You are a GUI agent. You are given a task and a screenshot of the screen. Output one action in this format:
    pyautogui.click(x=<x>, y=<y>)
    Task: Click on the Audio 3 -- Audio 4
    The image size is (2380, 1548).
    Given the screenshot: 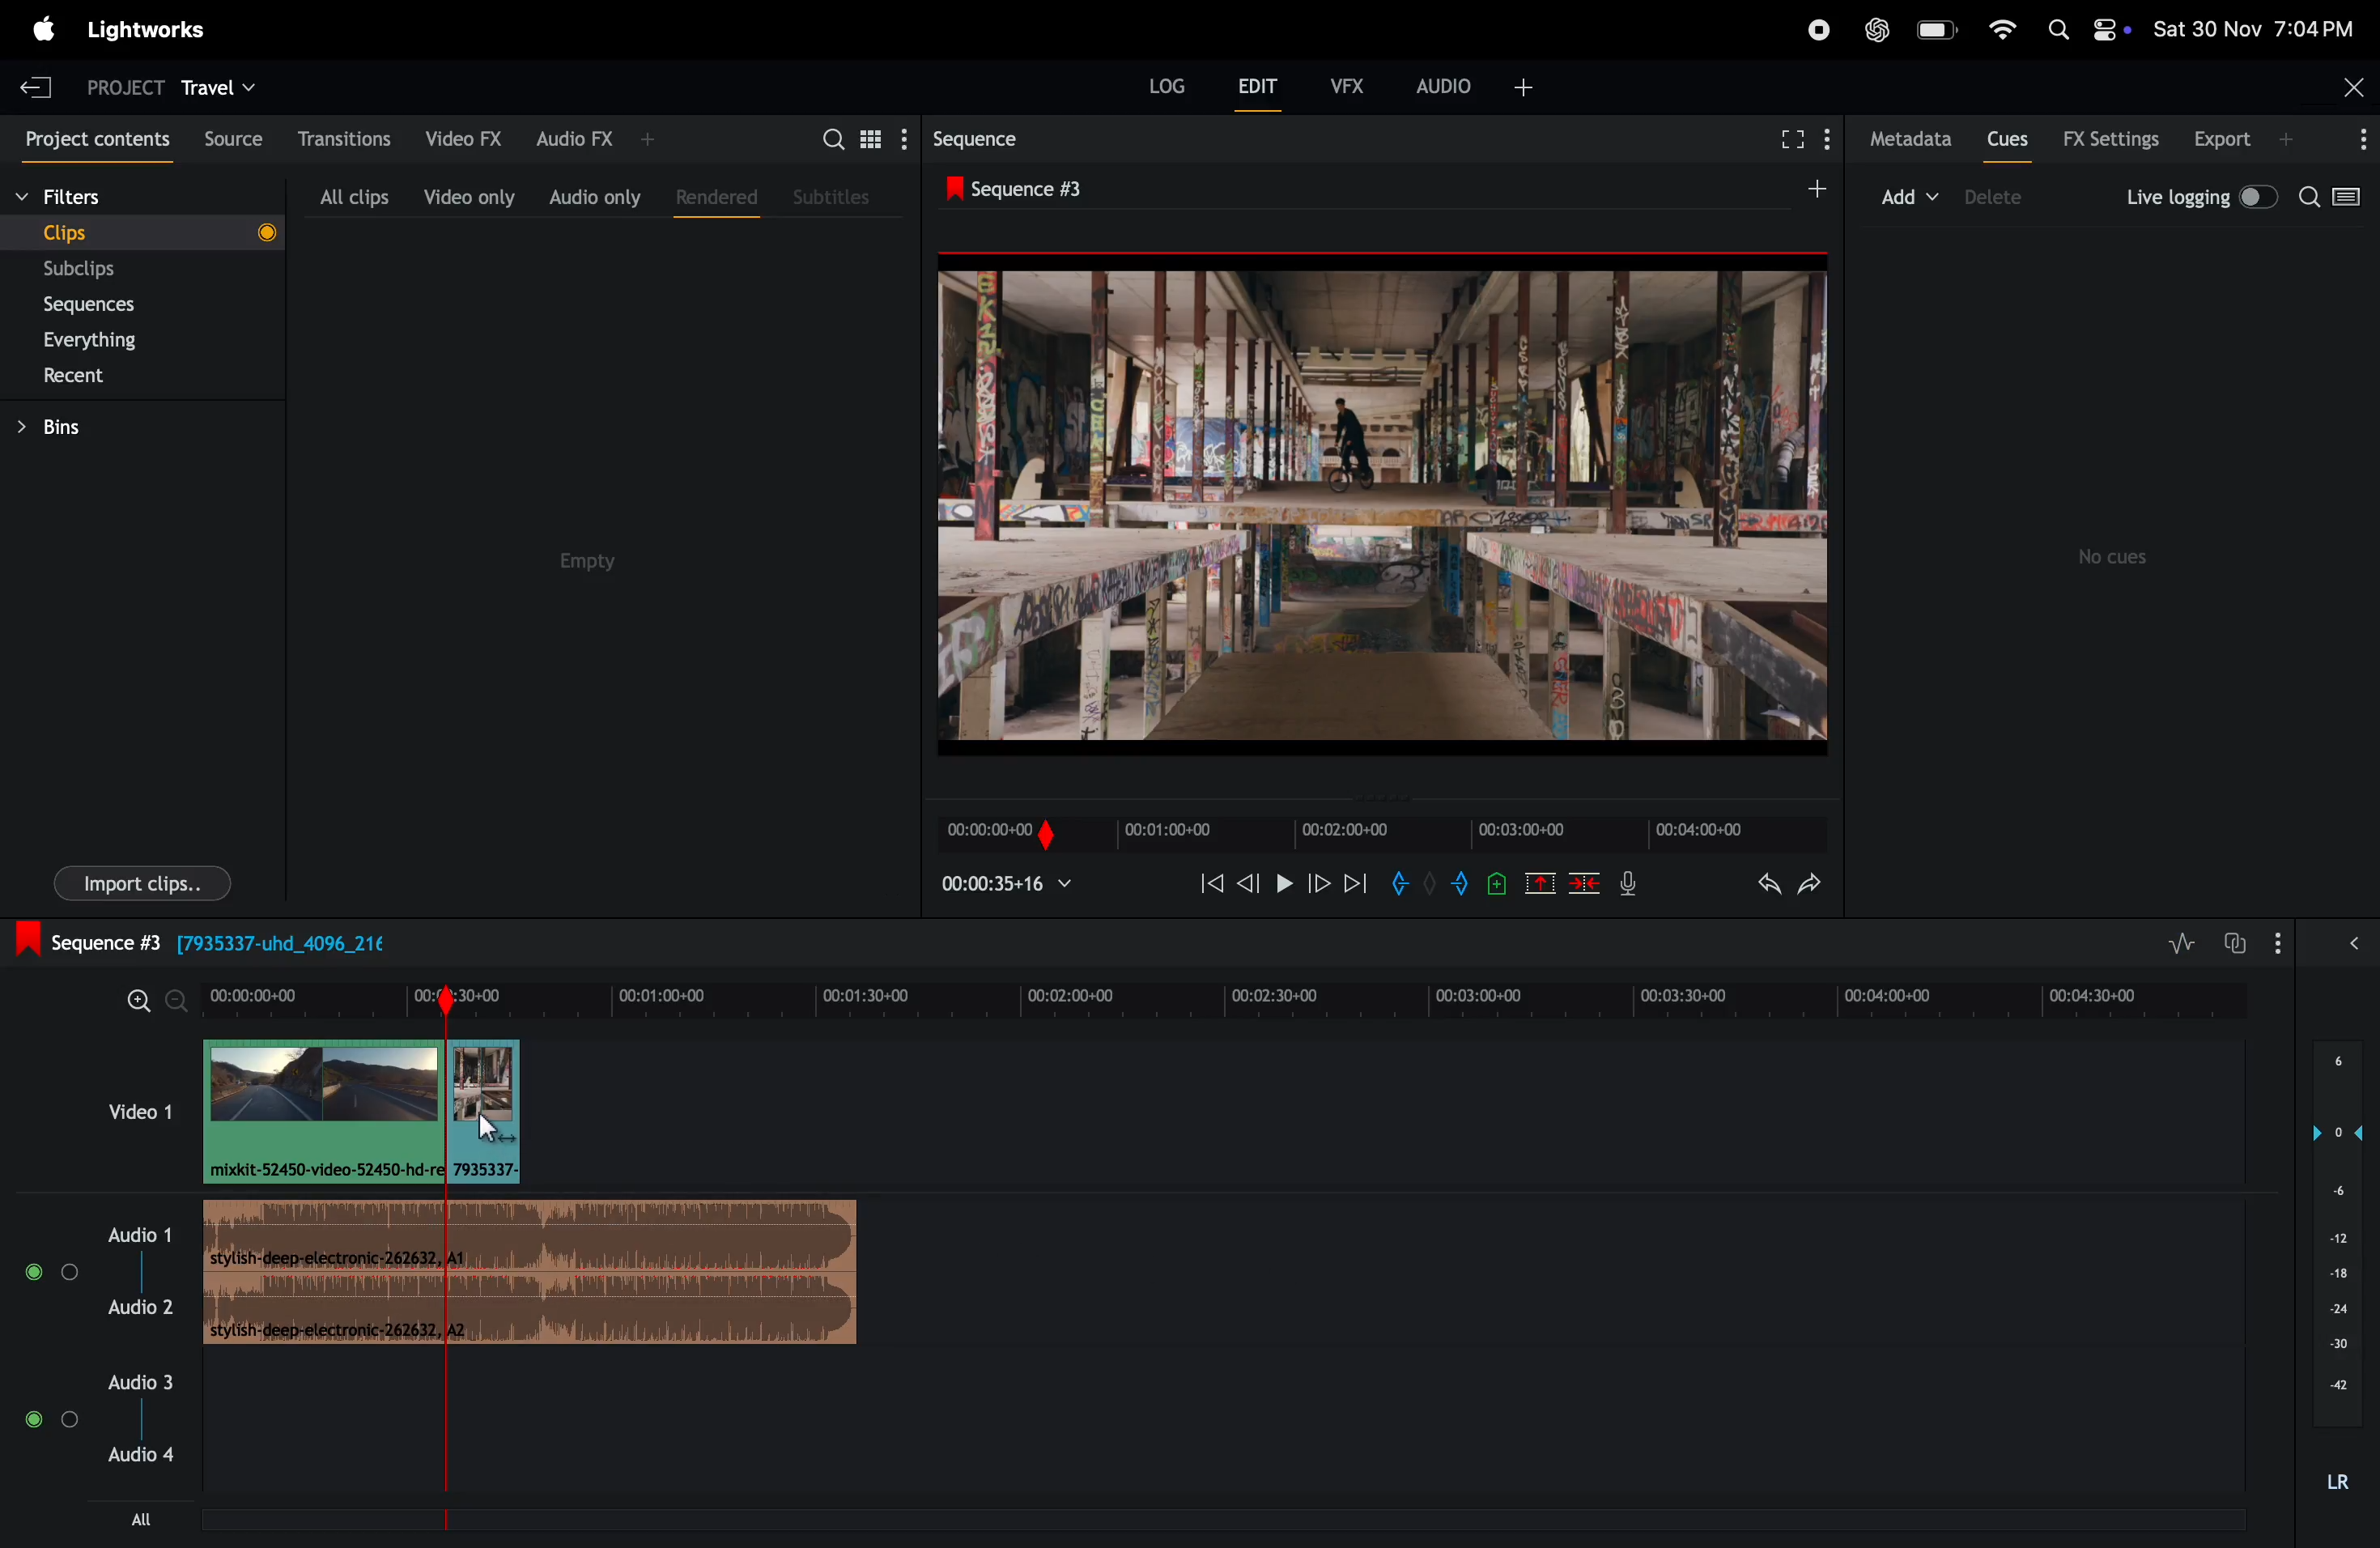 What is the action you would take?
    pyautogui.click(x=134, y=1416)
    